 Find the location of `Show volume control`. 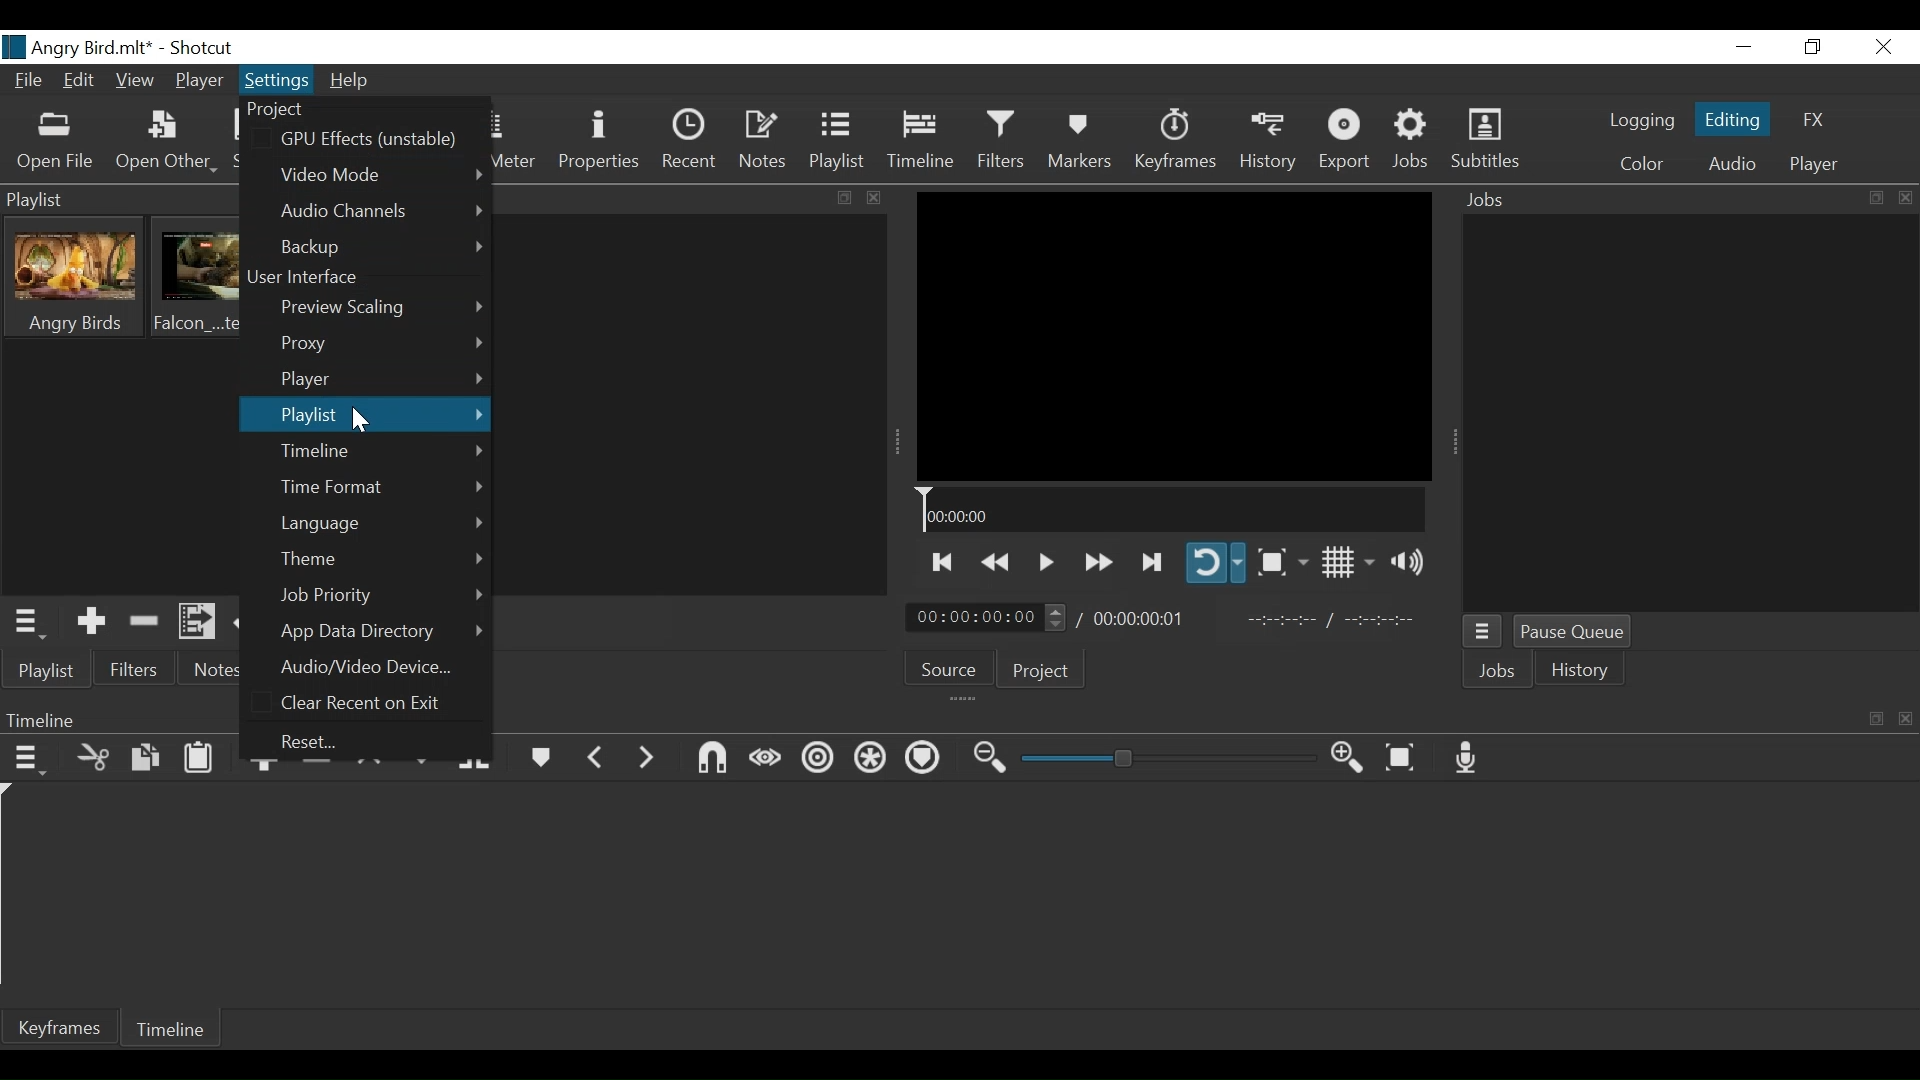

Show volume control is located at coordinates (1405, 562).